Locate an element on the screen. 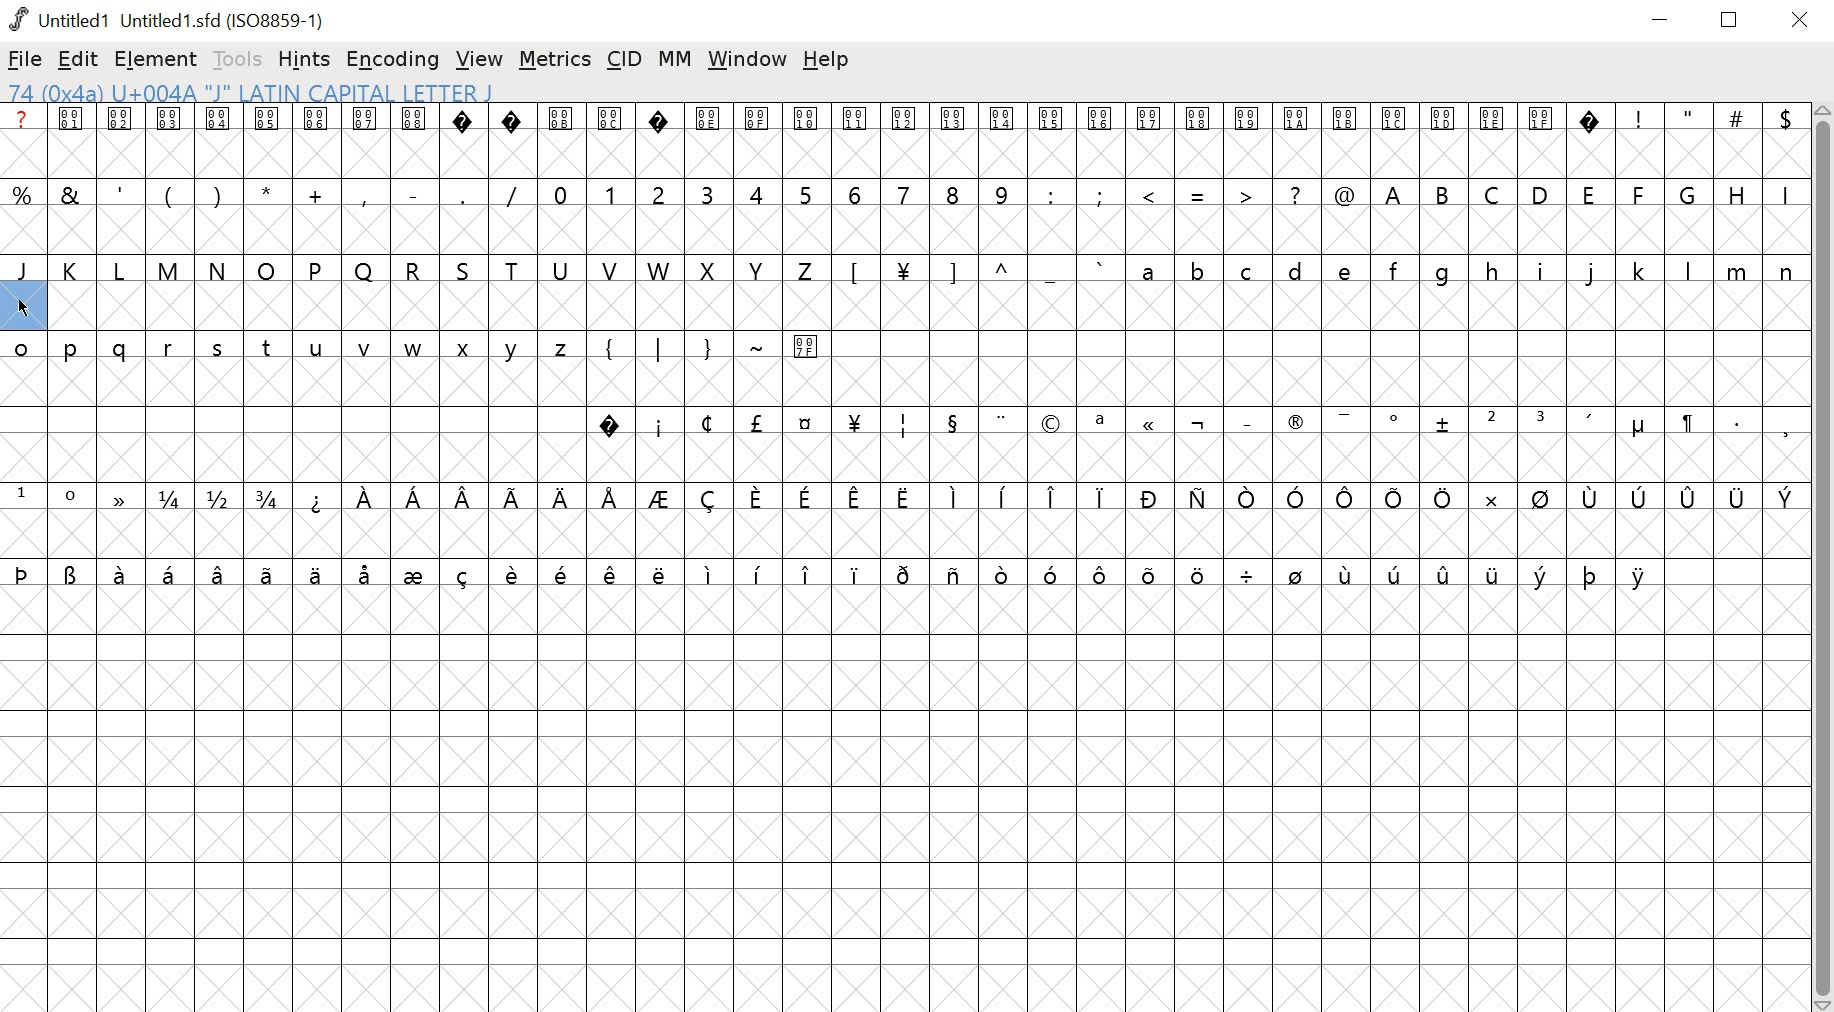 This screenshot has height=1012, width=1834. 74 (0x4a) U+004A "J" LATIN CAPITAL LETTER J is located at coordinates (378, 92).